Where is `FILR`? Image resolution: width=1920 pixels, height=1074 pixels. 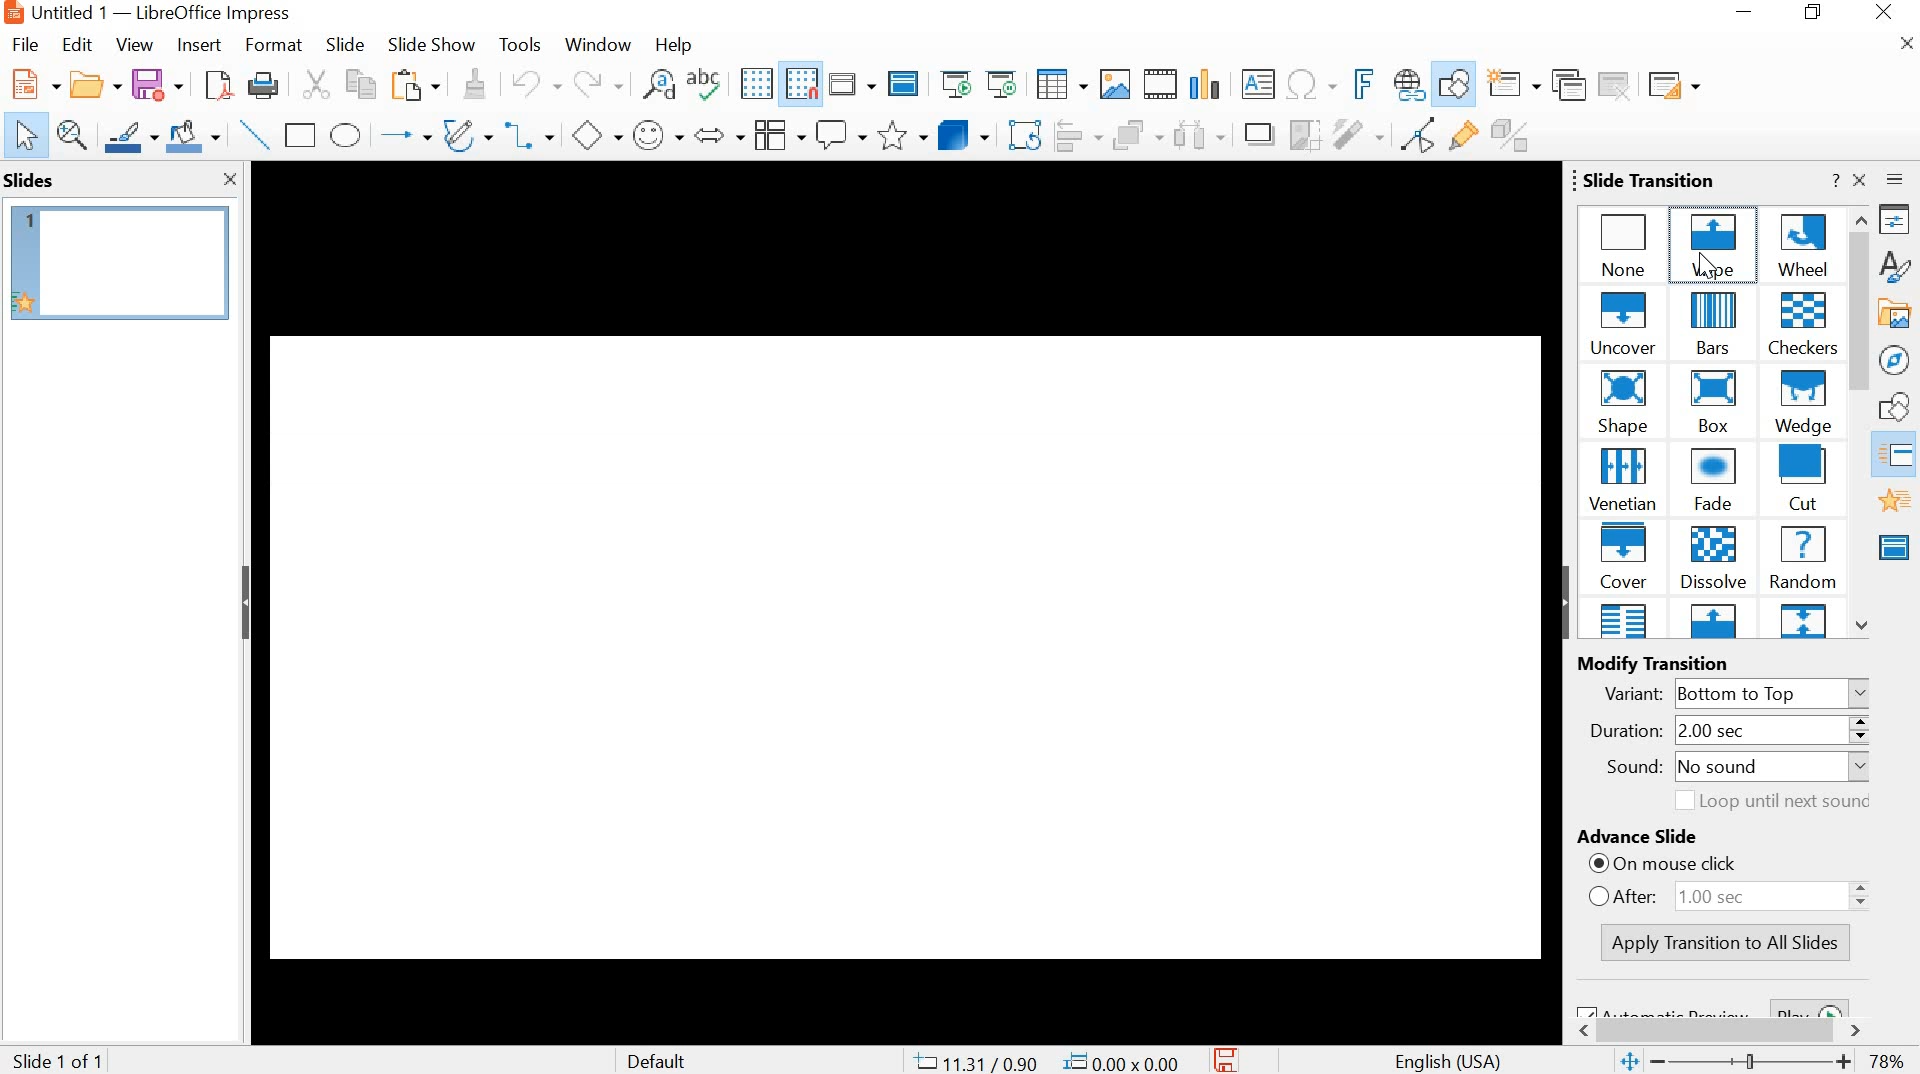 FILR is located at coordinates (28, 47).